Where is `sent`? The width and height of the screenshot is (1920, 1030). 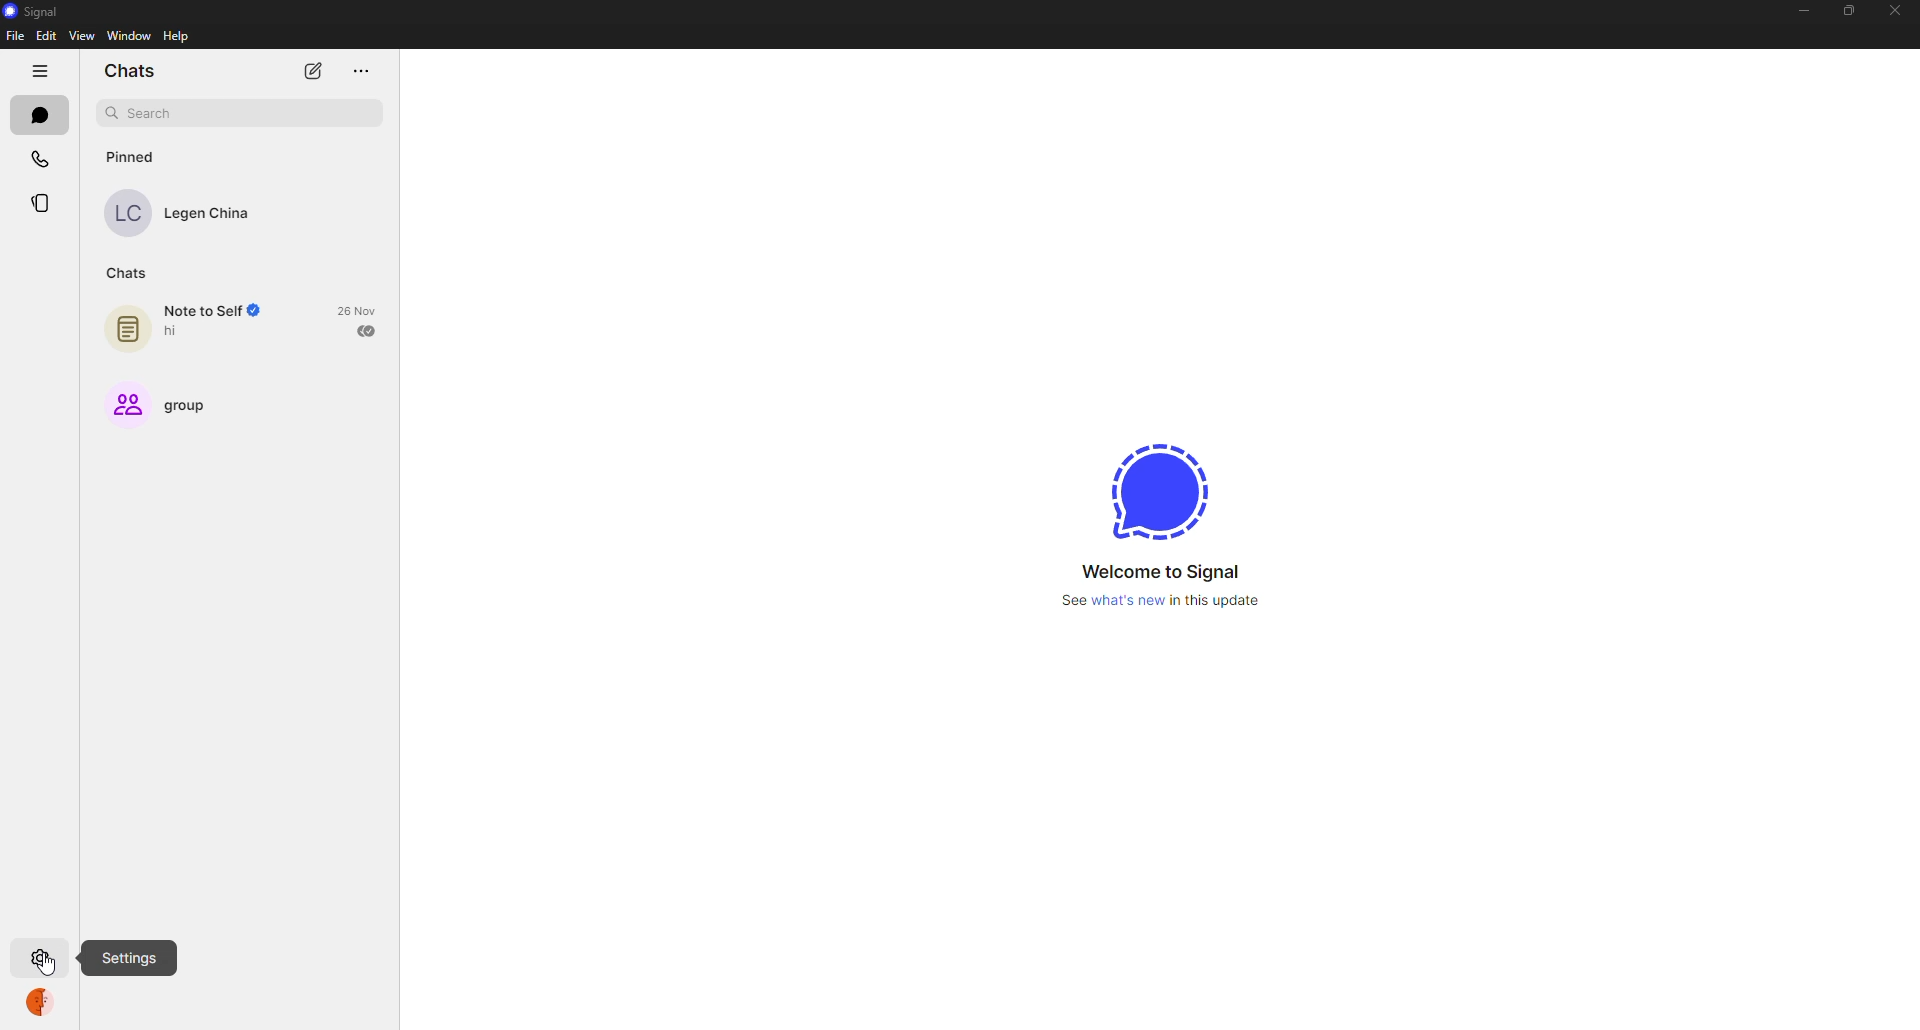
sent is located at coordinates (367, 331).